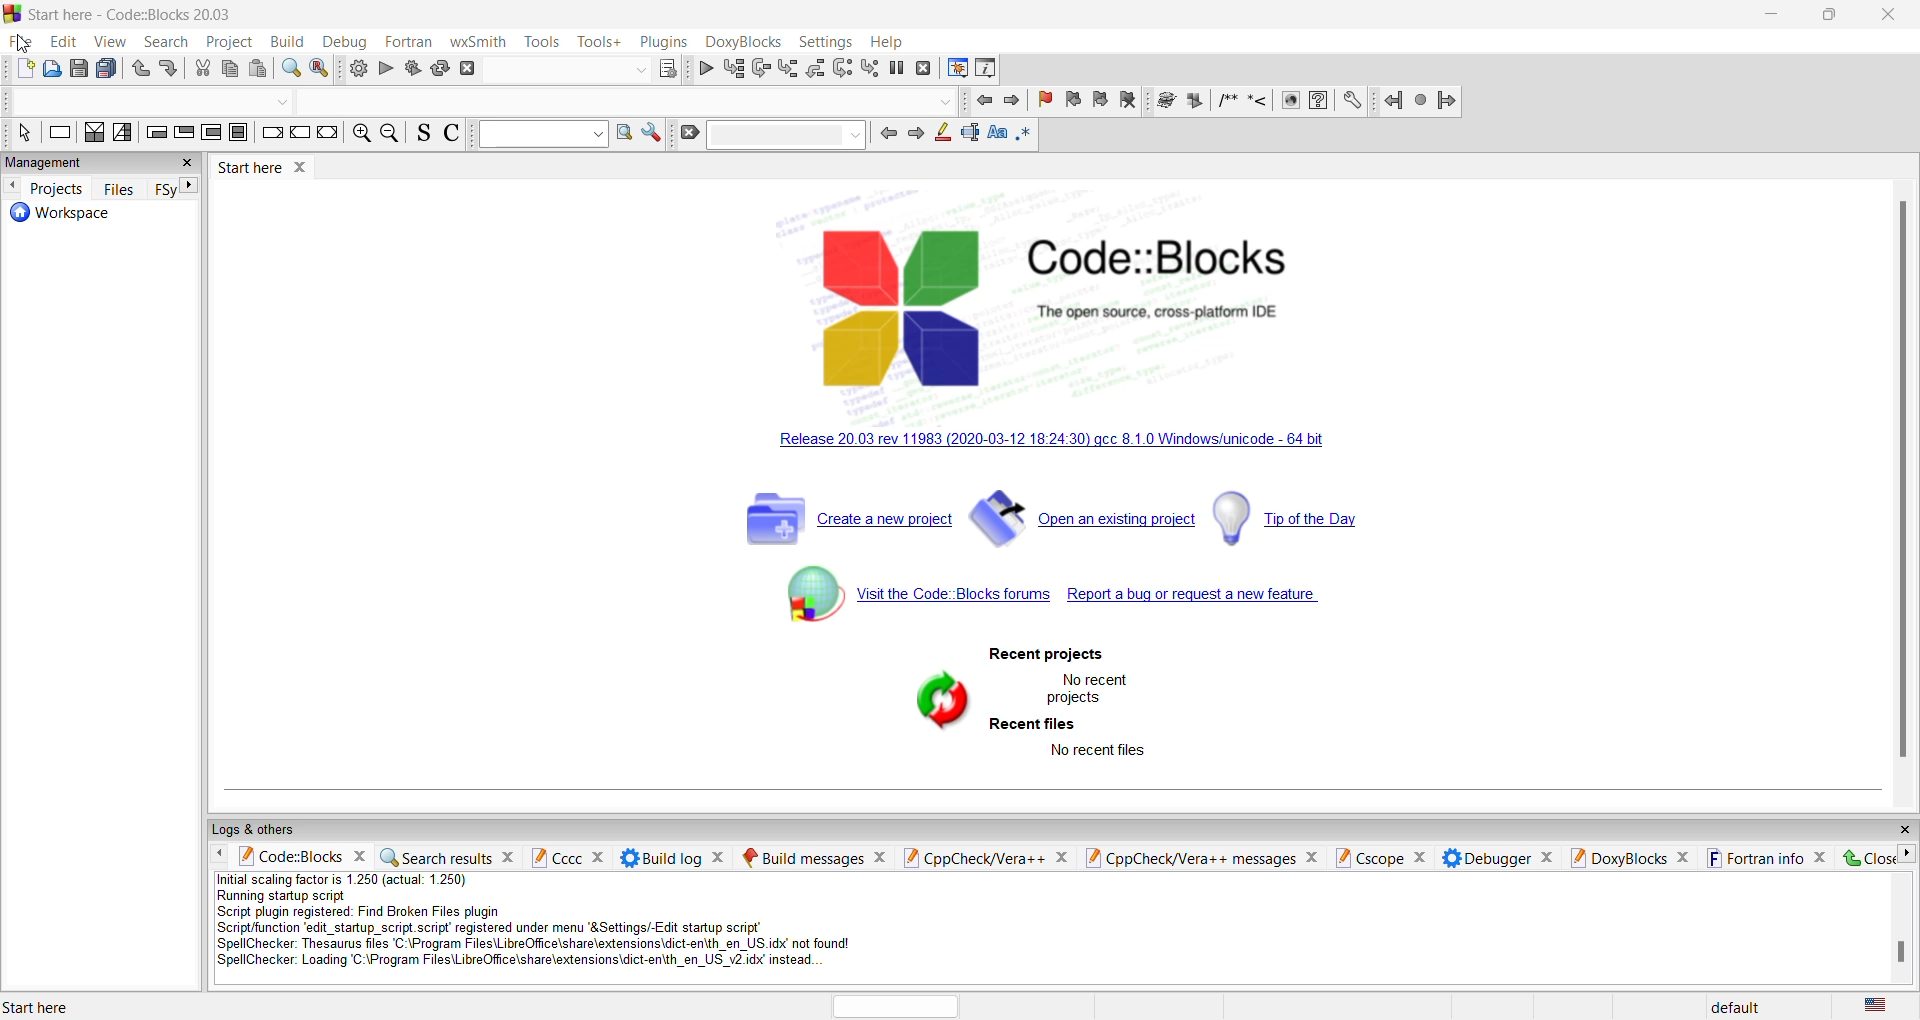 The height and width of the screenshot is (1020, 1920). What do you see at coordinates (469, 70) in the screenshot?
I see `abort ` at bounding box center [469, 70].